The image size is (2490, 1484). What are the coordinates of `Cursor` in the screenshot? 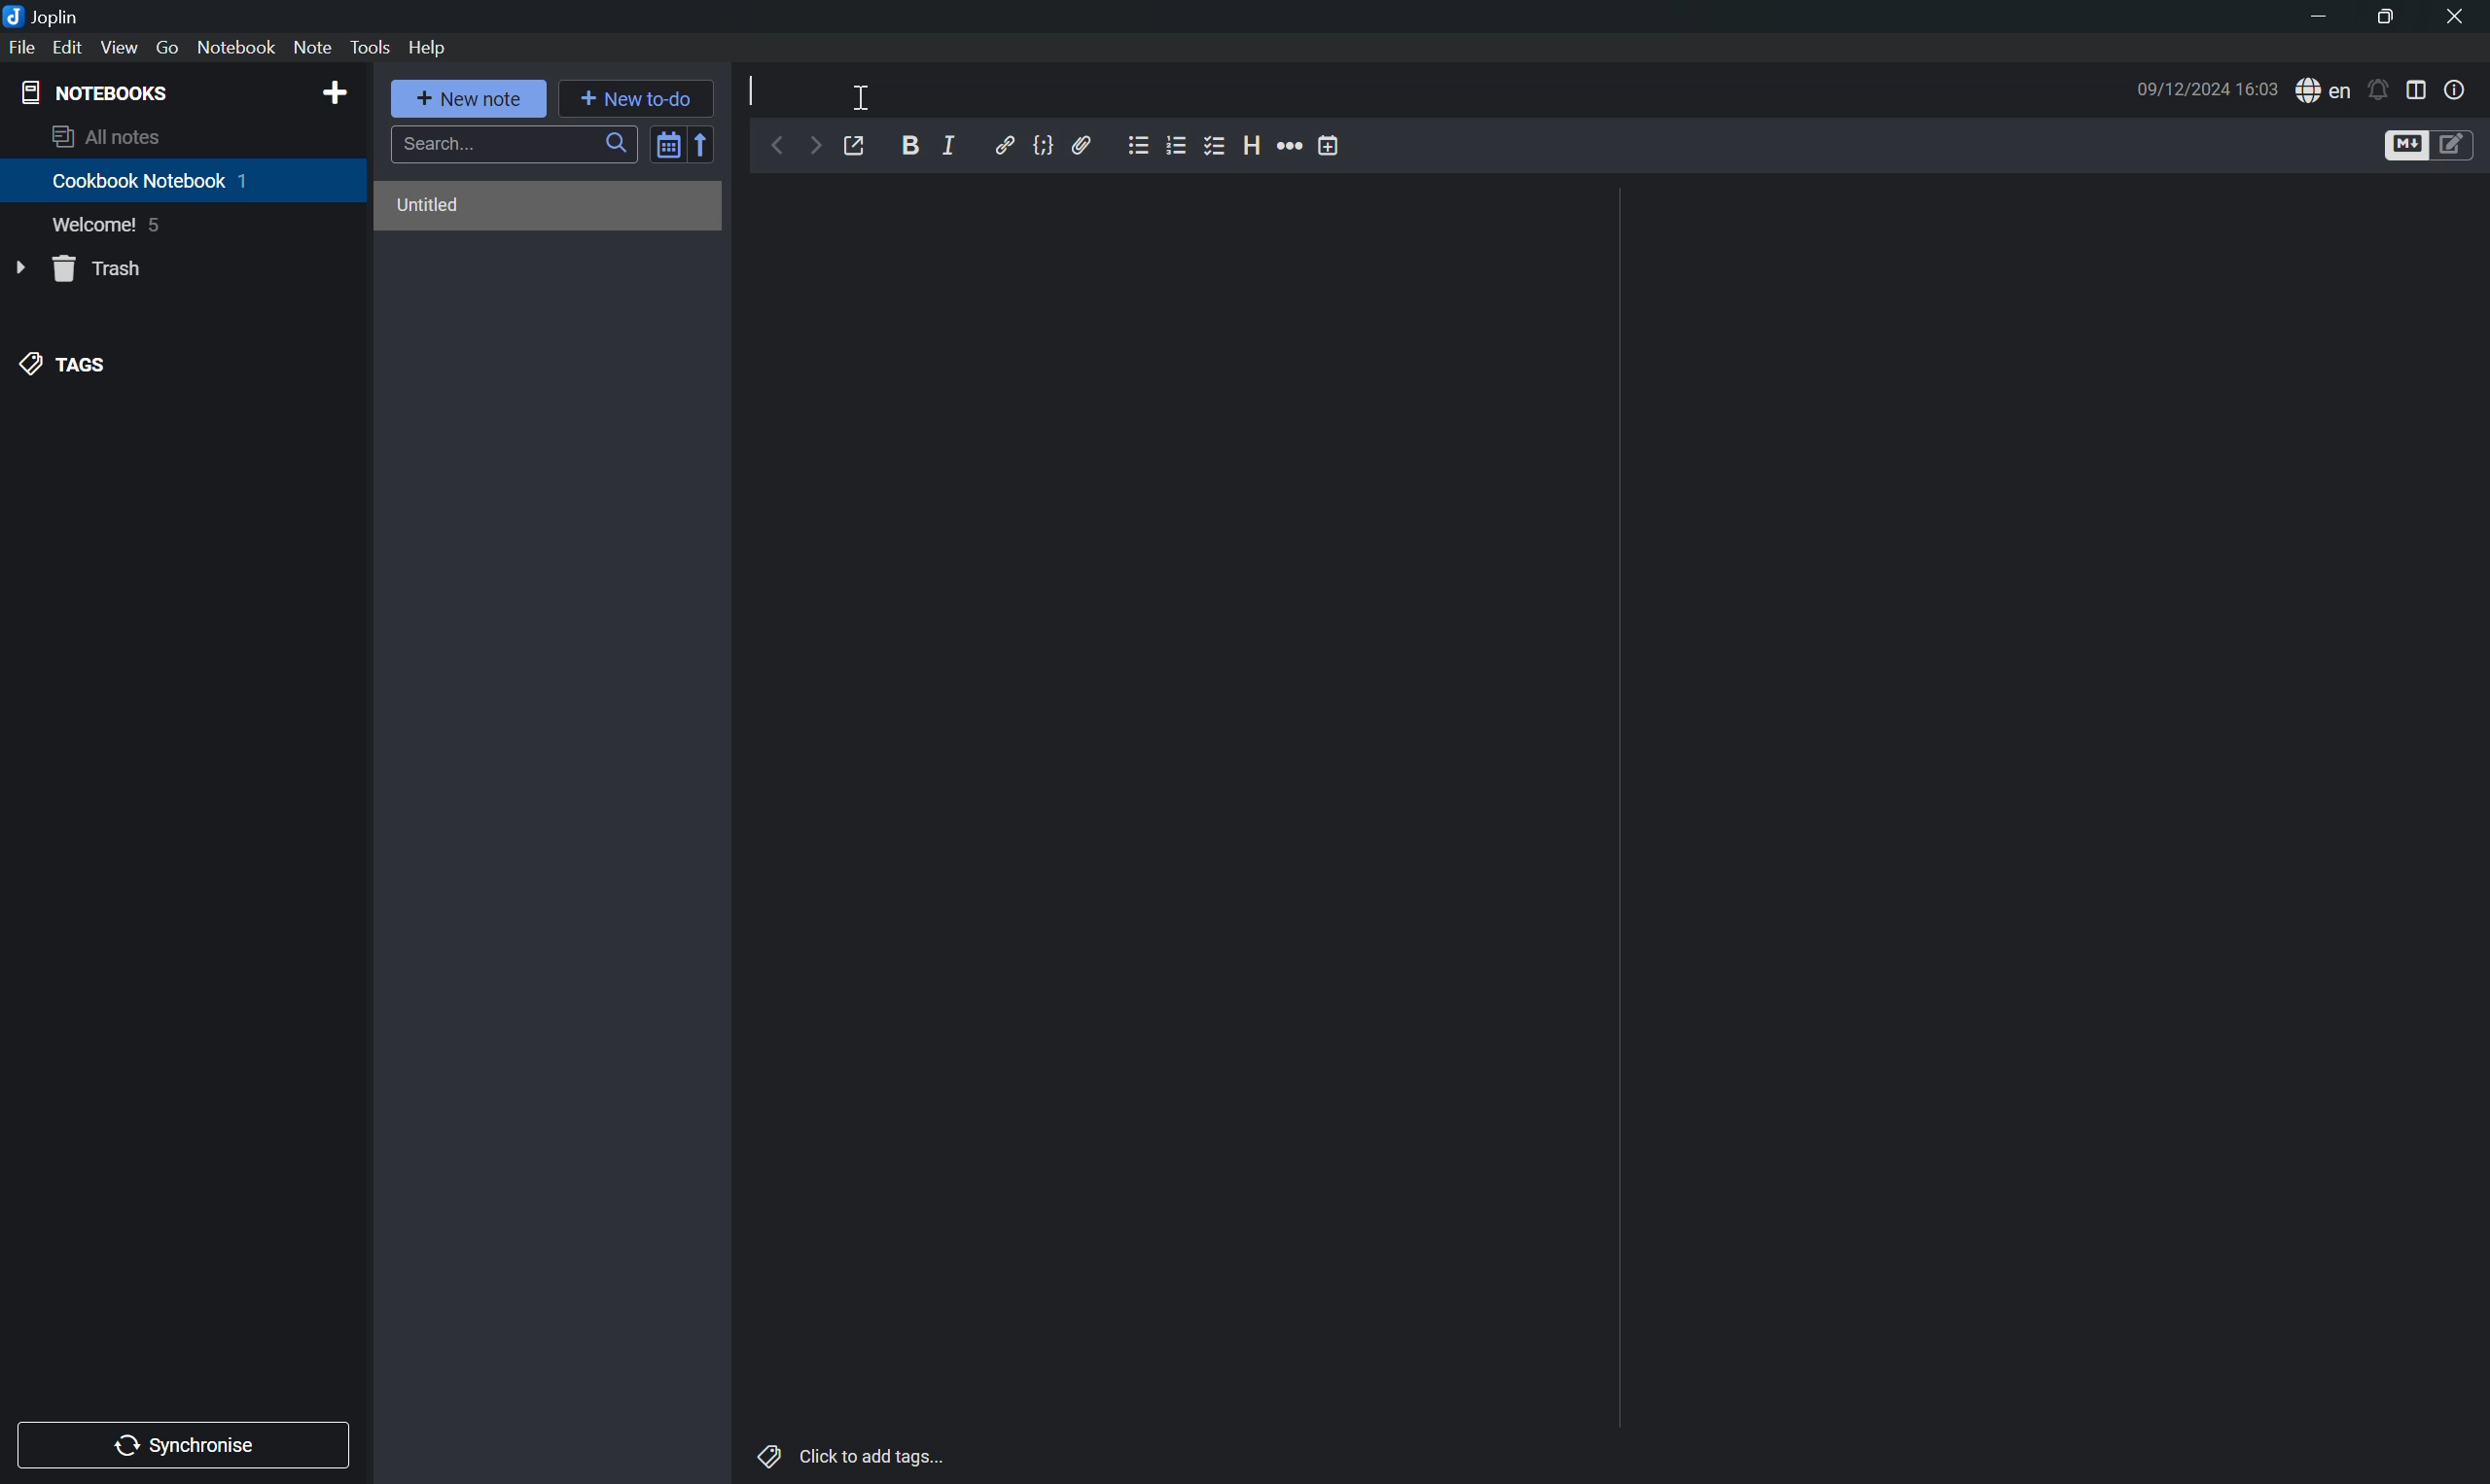 It's located at (861, 98).